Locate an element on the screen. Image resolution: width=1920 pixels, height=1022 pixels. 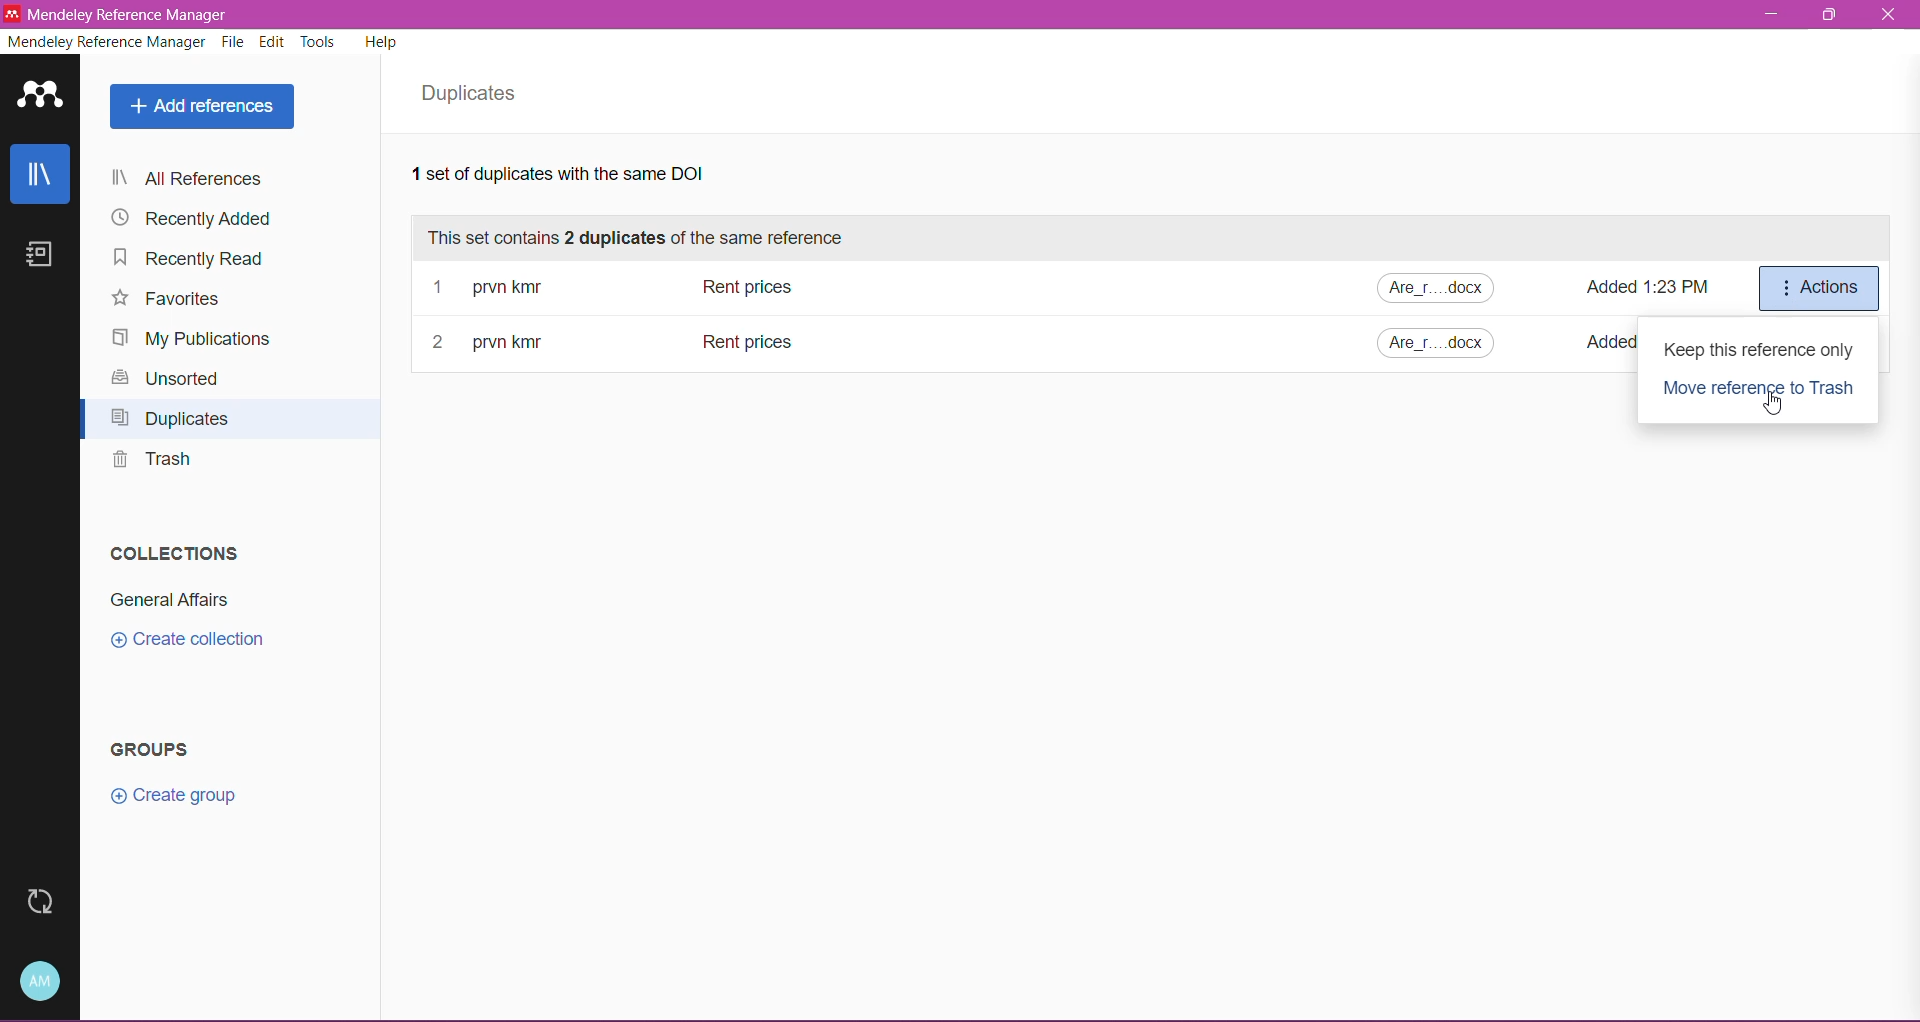
cursor is located at coordinates (1776, 406).